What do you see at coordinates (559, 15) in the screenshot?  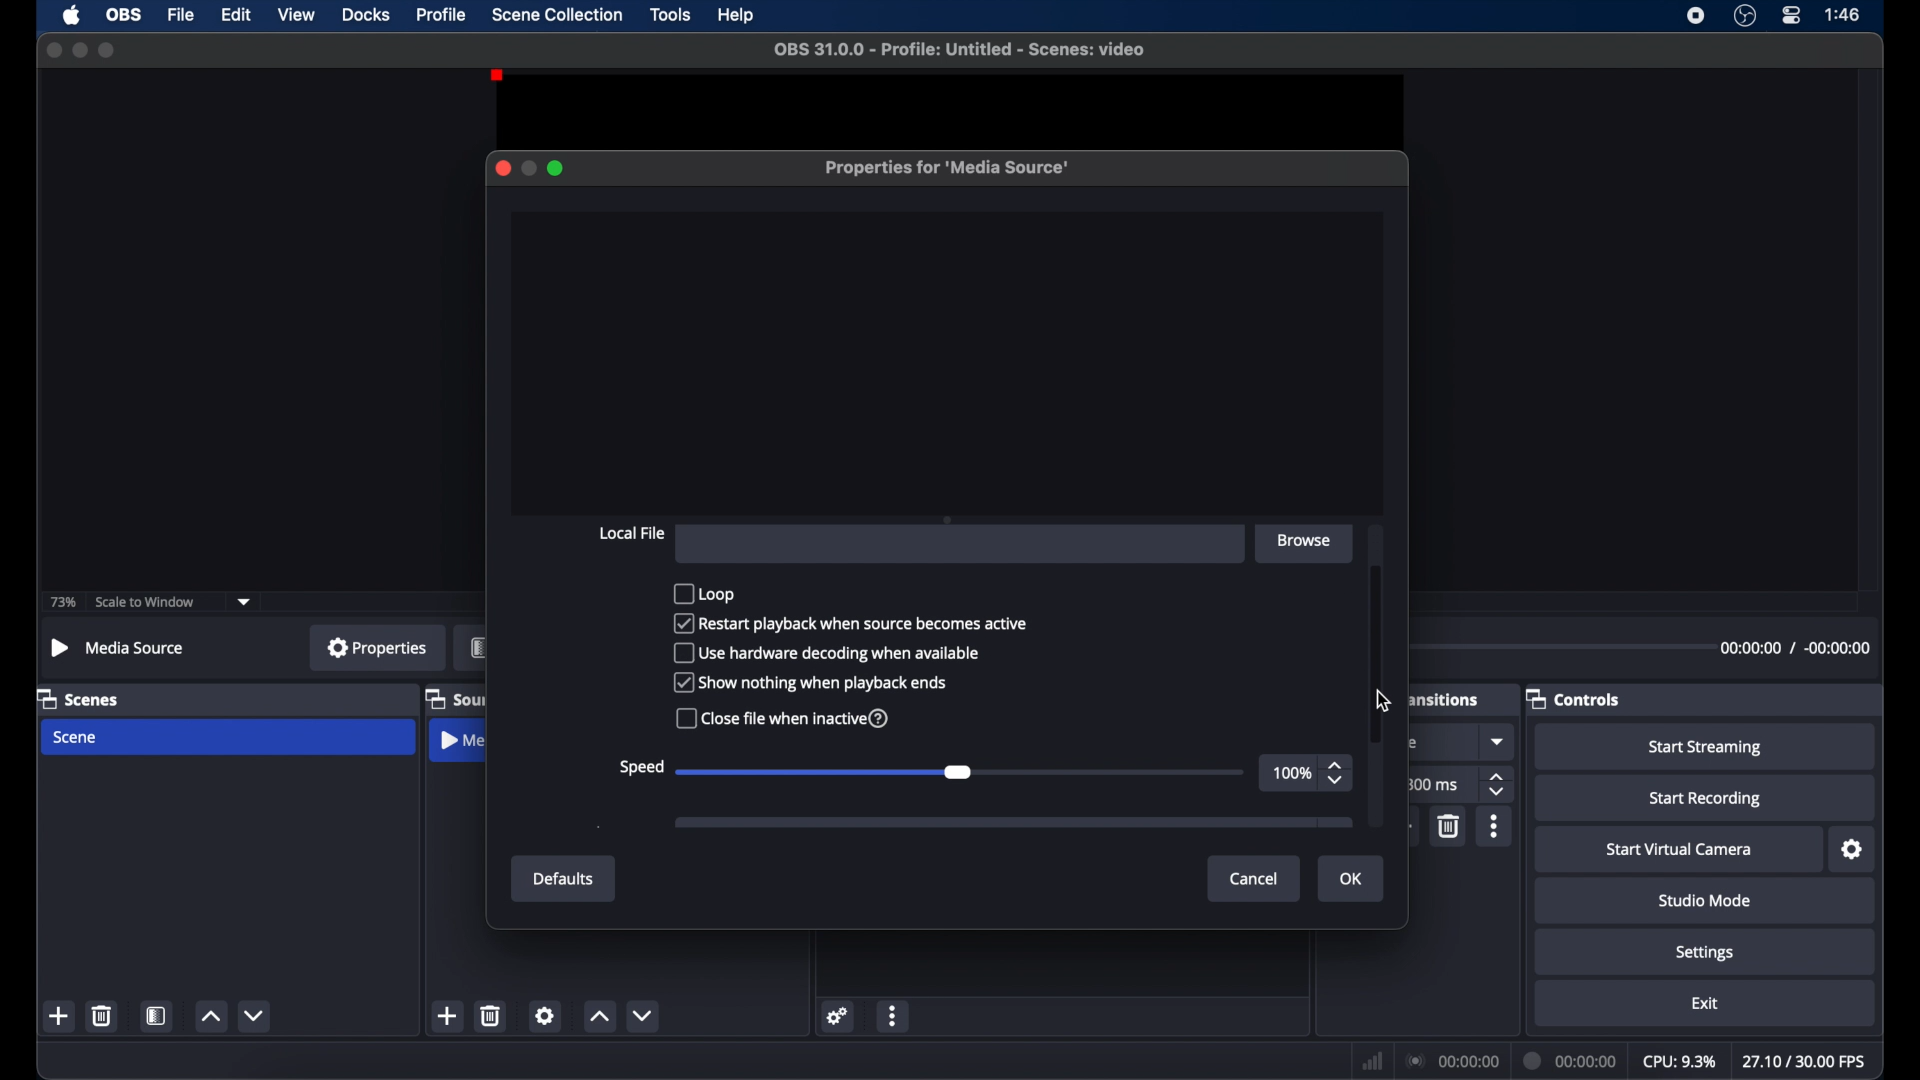 I see `scene collection` at bounding box center [559, 15].